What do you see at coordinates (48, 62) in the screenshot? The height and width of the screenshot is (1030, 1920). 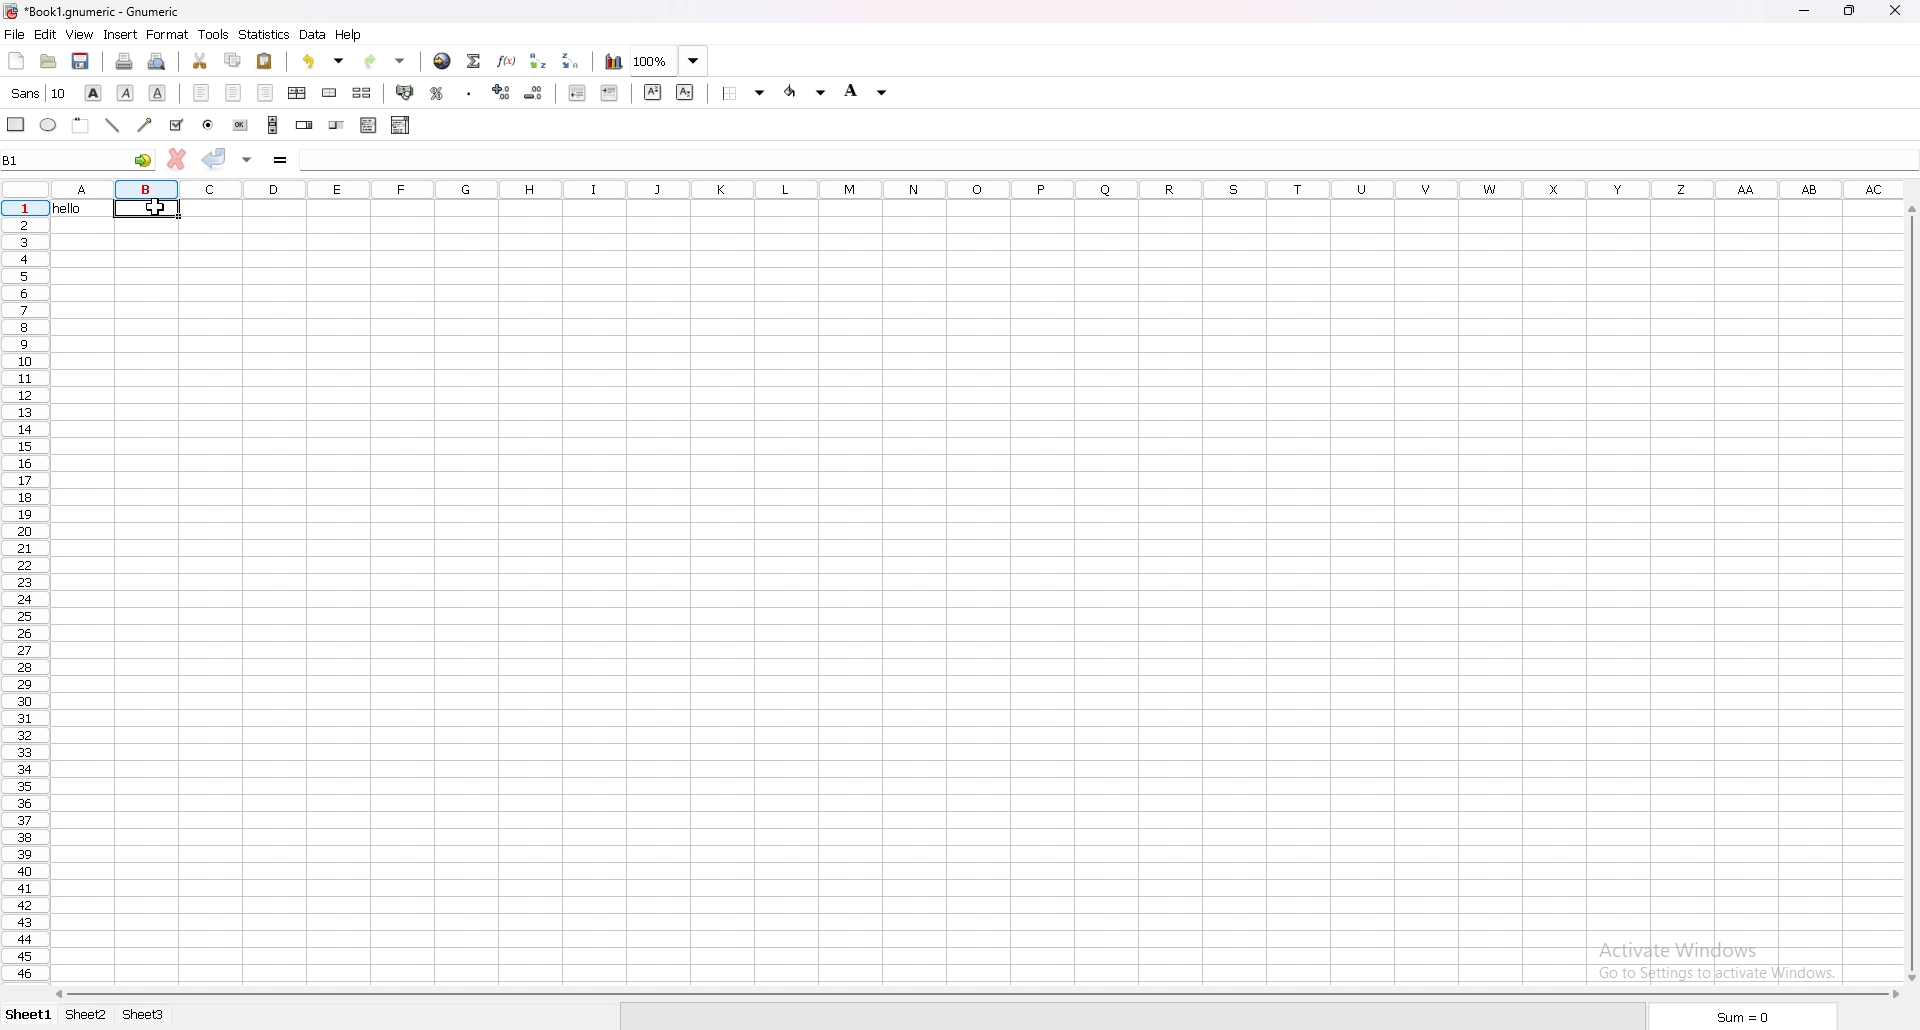 I see `open` at bounding box center [48, 62].